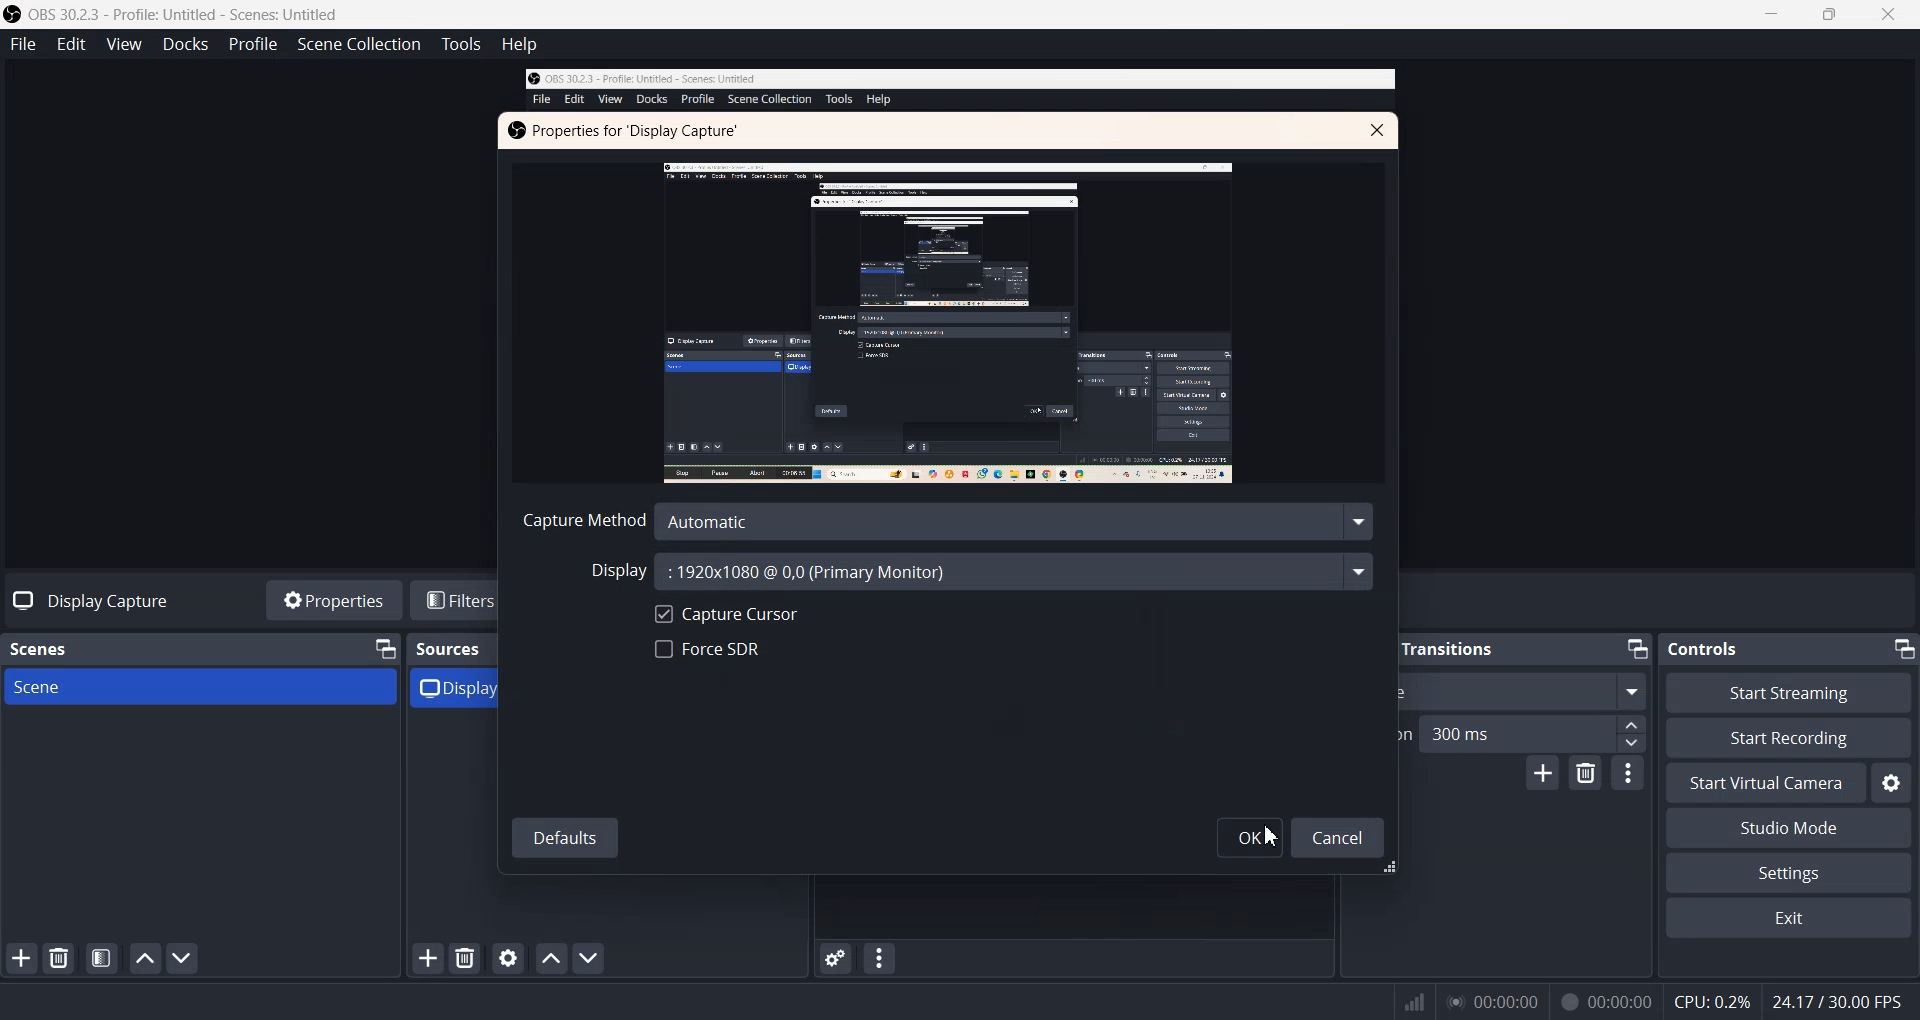 The image size is (1920, 1020). Describe the element at coordinates (1787, 918) in the screenshot. I see `Exit` at that location.